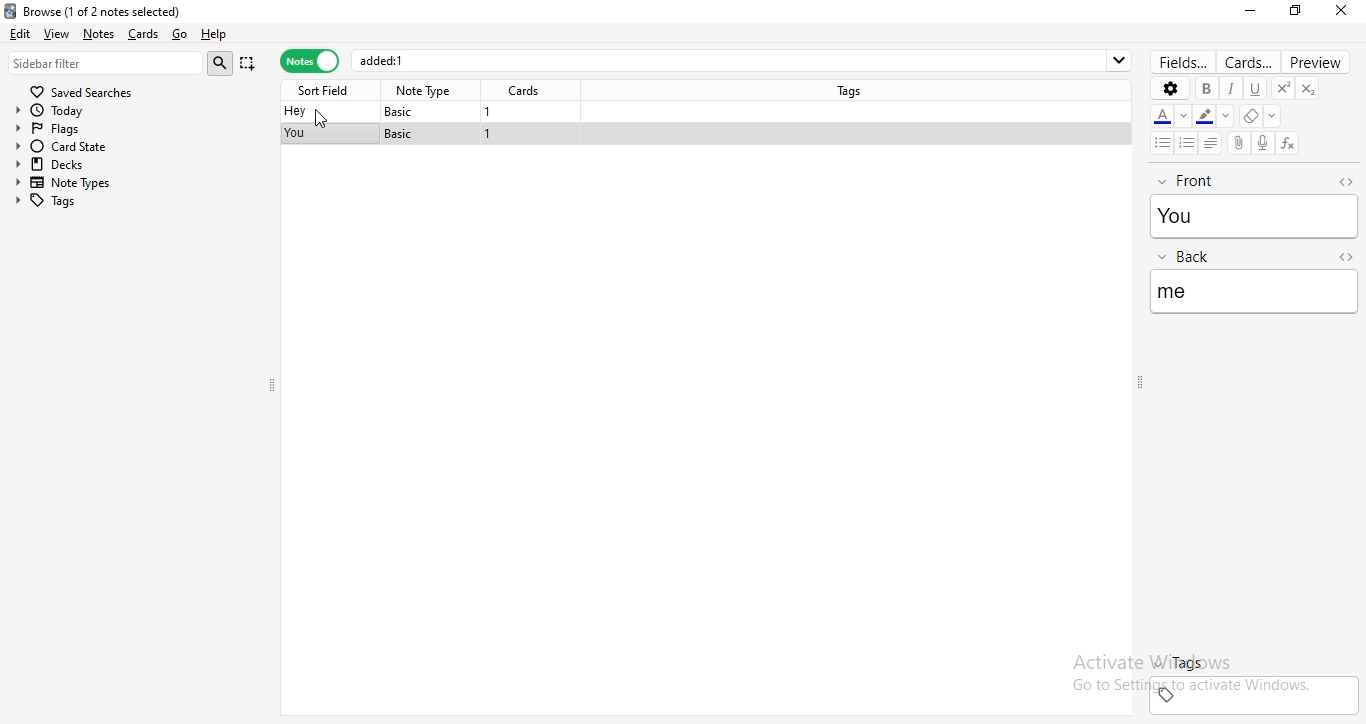 This screenshot has height=724, width=1366. What do you see at coordinates (141, 34) in the screenshot?
I see `cards` at bounding box center [141, 34].